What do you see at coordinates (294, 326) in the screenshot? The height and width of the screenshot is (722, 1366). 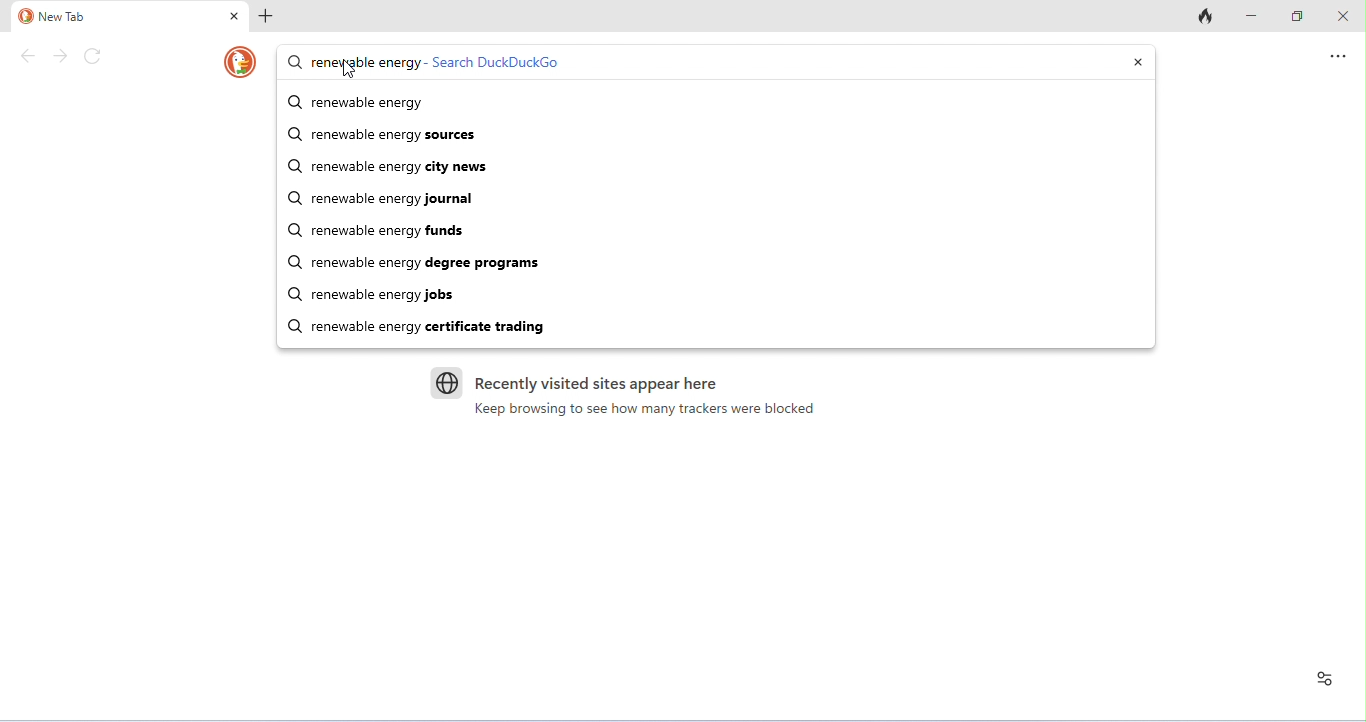 I see `search icon` at bounding box center [294, 326].